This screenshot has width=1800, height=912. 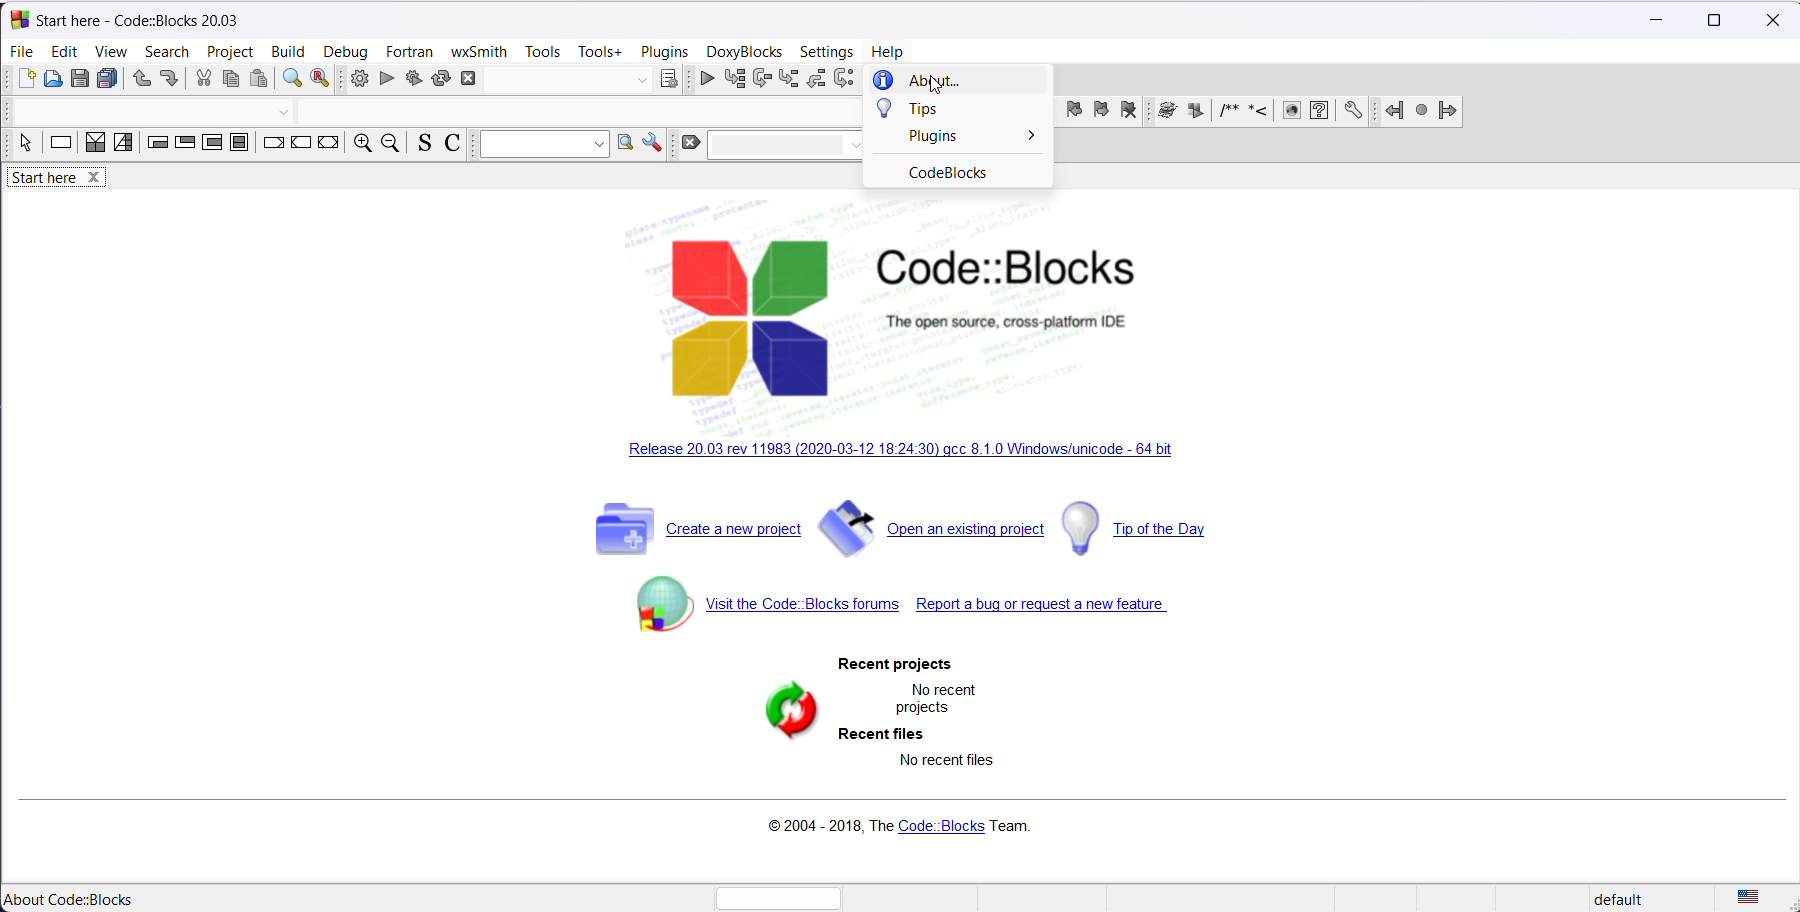 I want to click on replace, so click(x=323, y=81).